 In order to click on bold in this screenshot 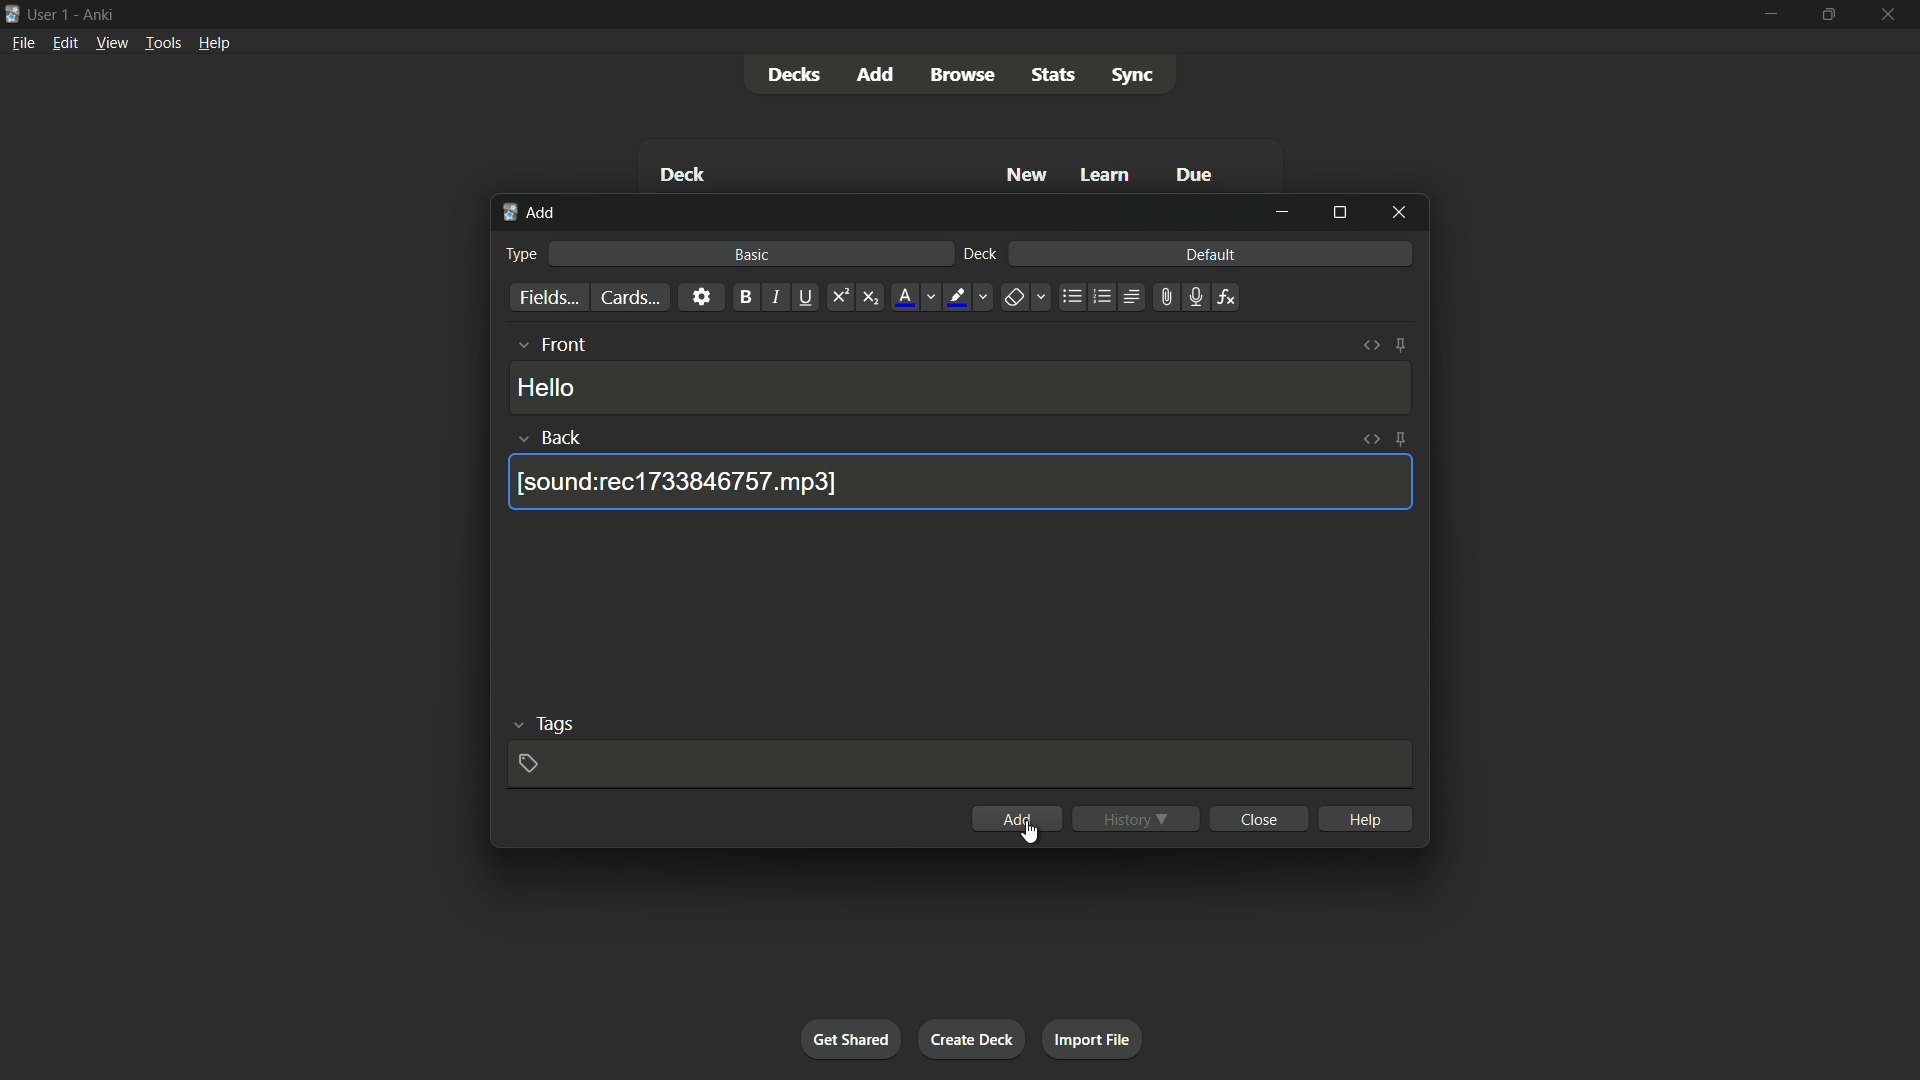, I will do `click(744, 296)`.